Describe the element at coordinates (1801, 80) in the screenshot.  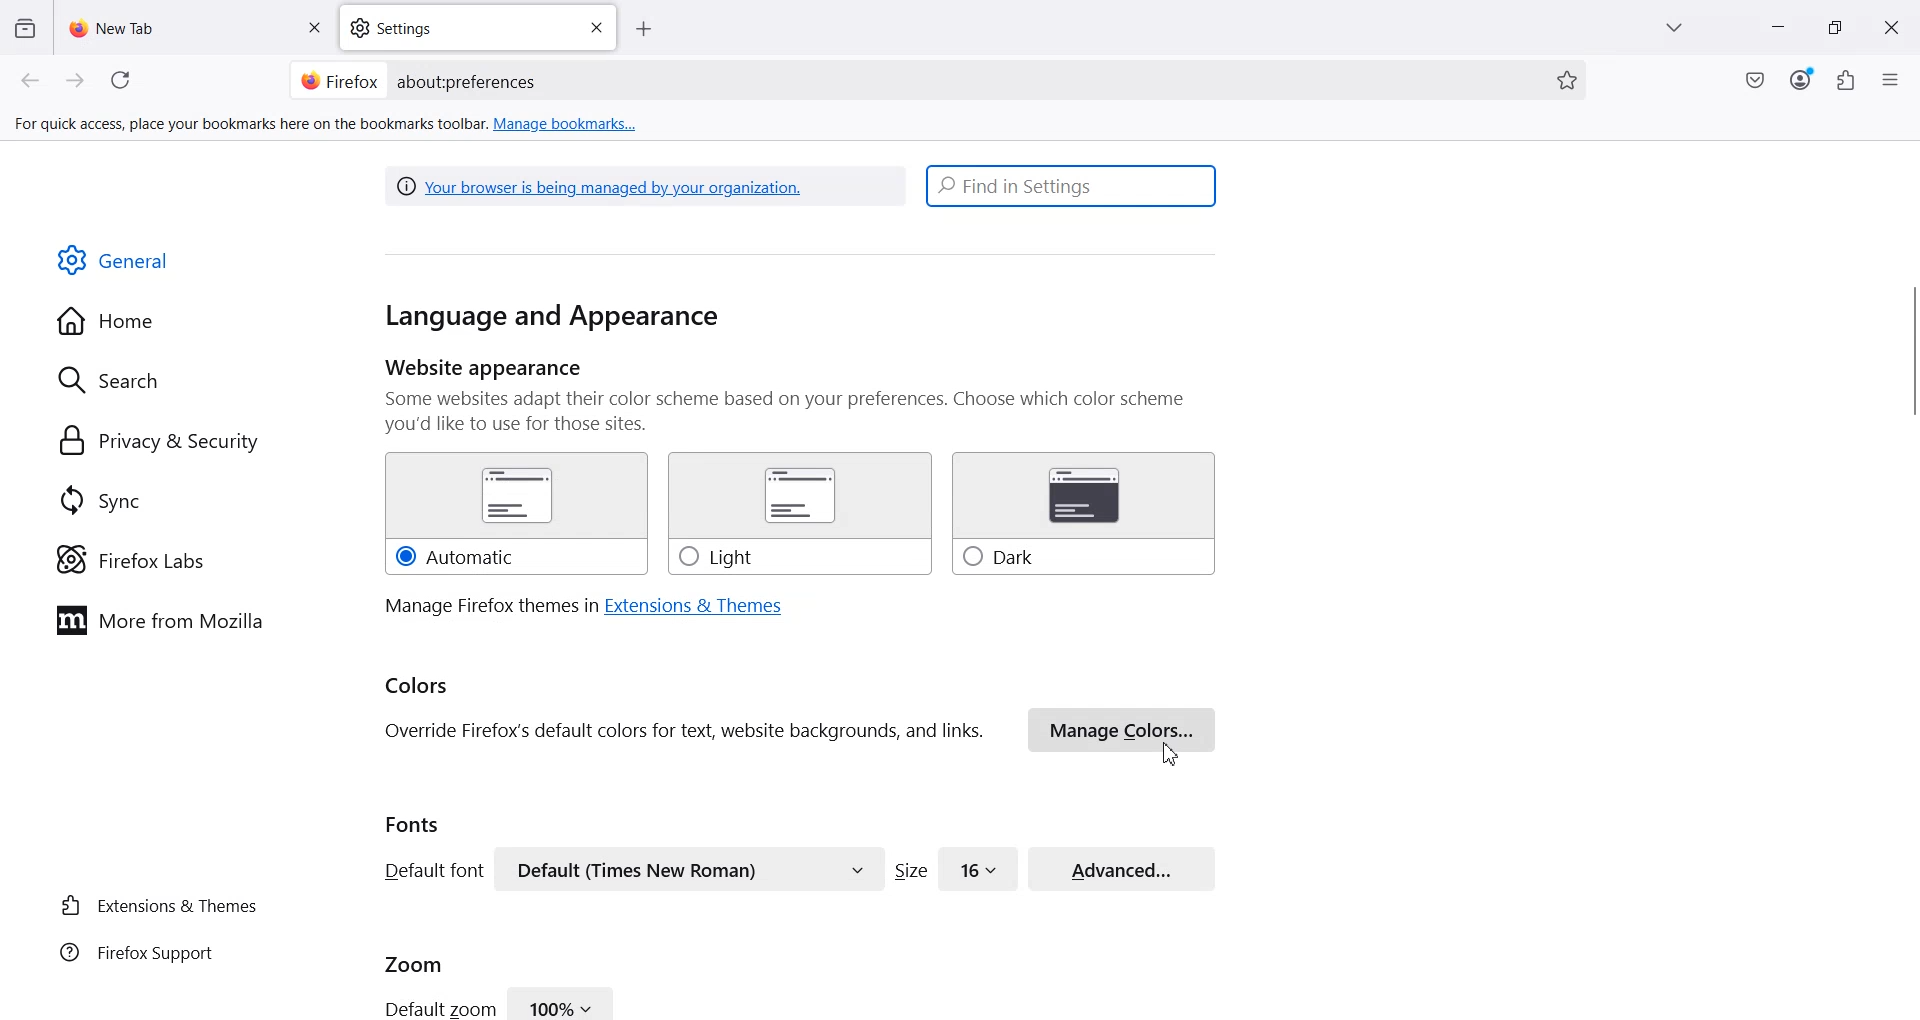
I see `Account` at that location.